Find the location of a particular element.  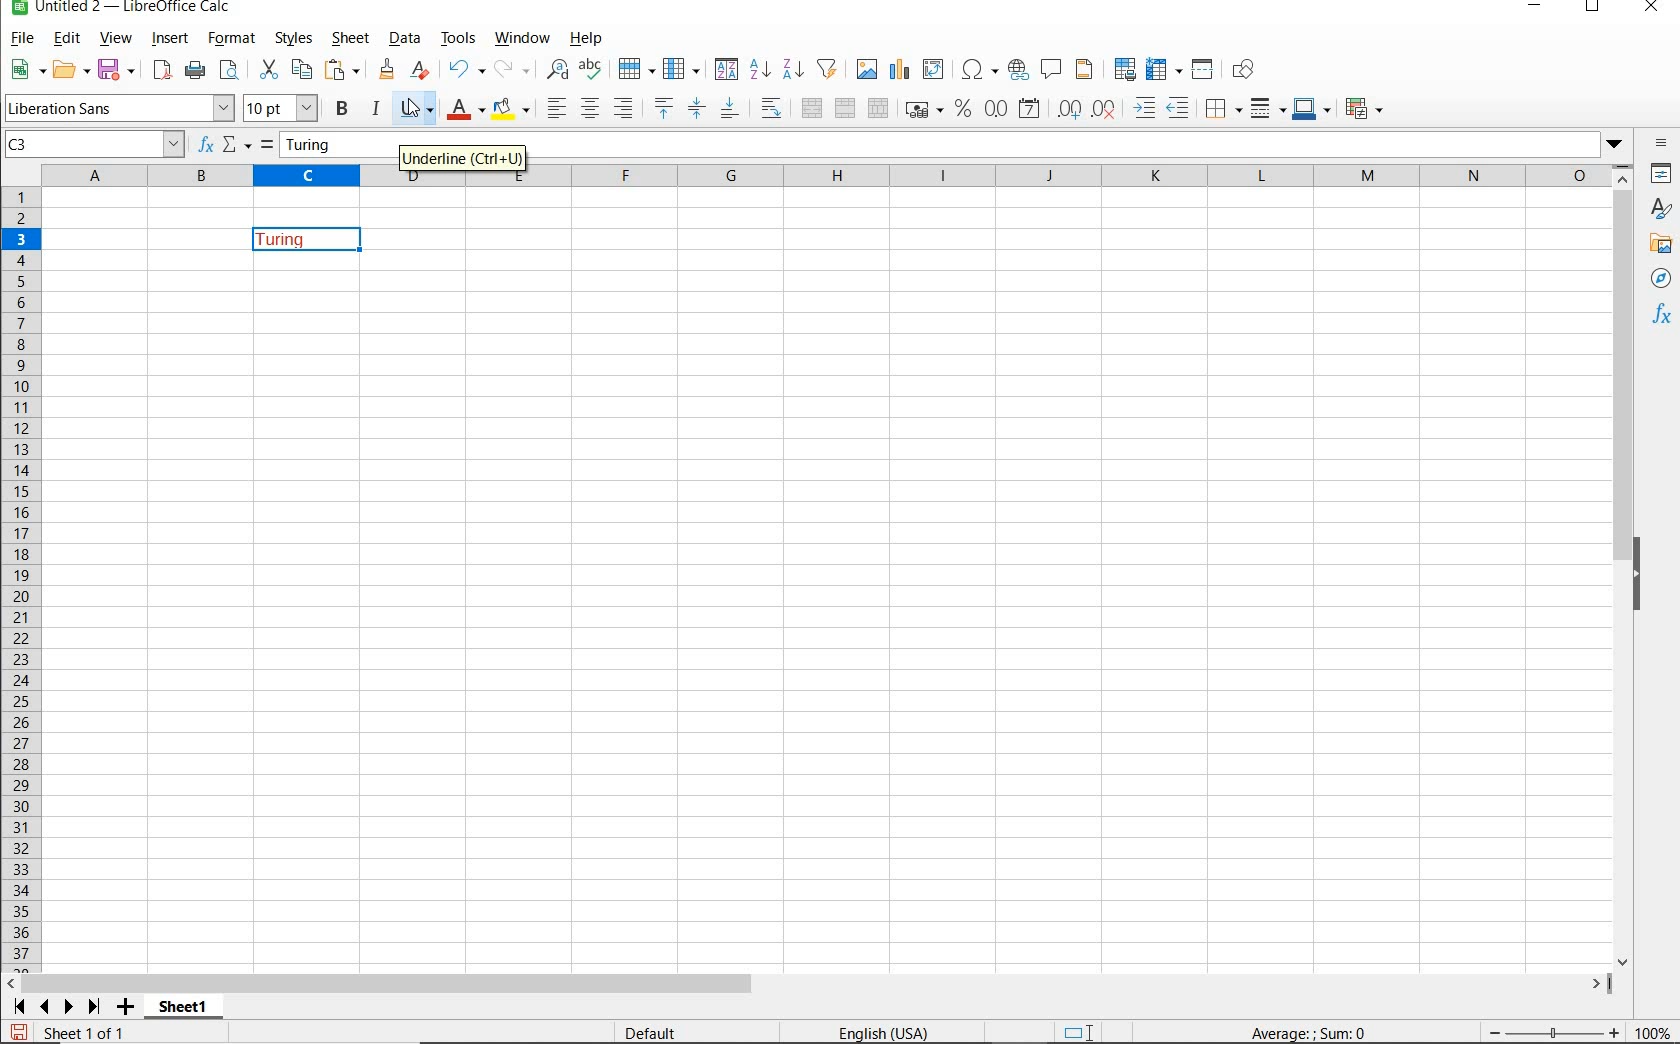

HIDE is located at coordinates (1641, 578).